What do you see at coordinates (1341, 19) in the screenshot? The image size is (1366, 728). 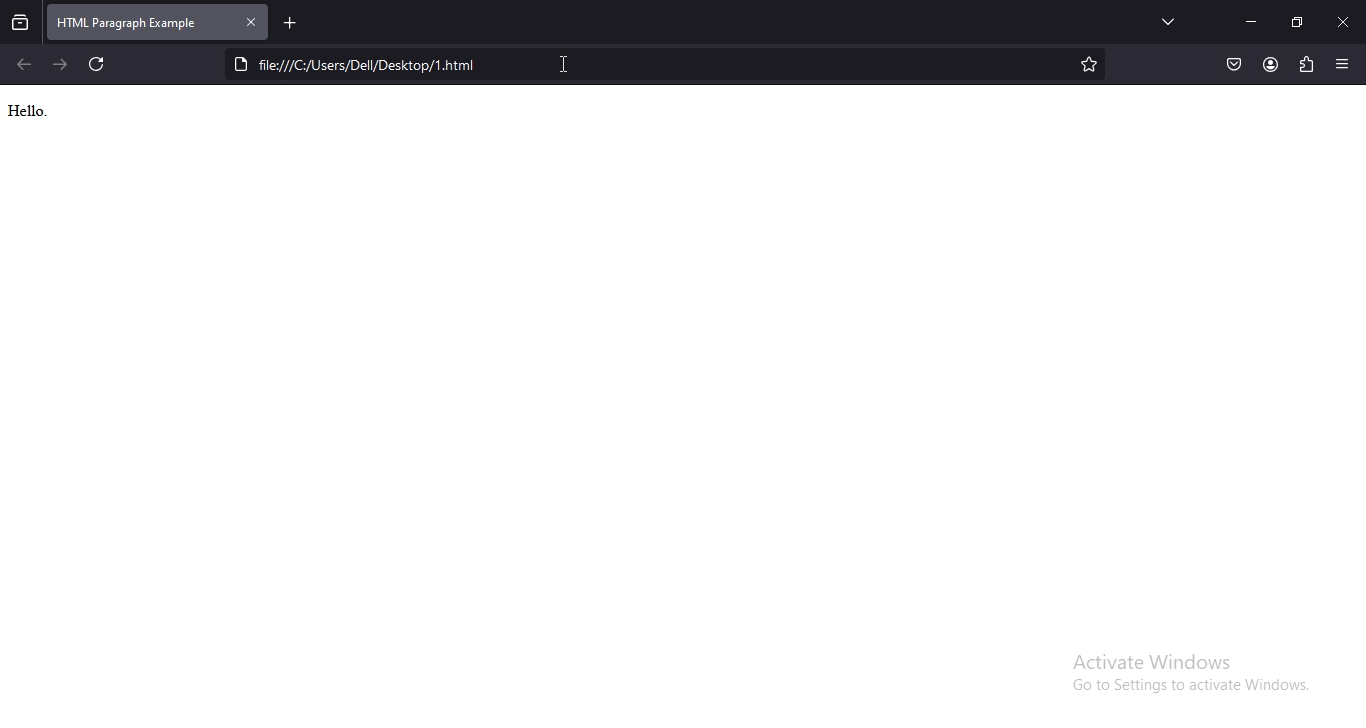 I see `close` at bounding box center [1341, 19].